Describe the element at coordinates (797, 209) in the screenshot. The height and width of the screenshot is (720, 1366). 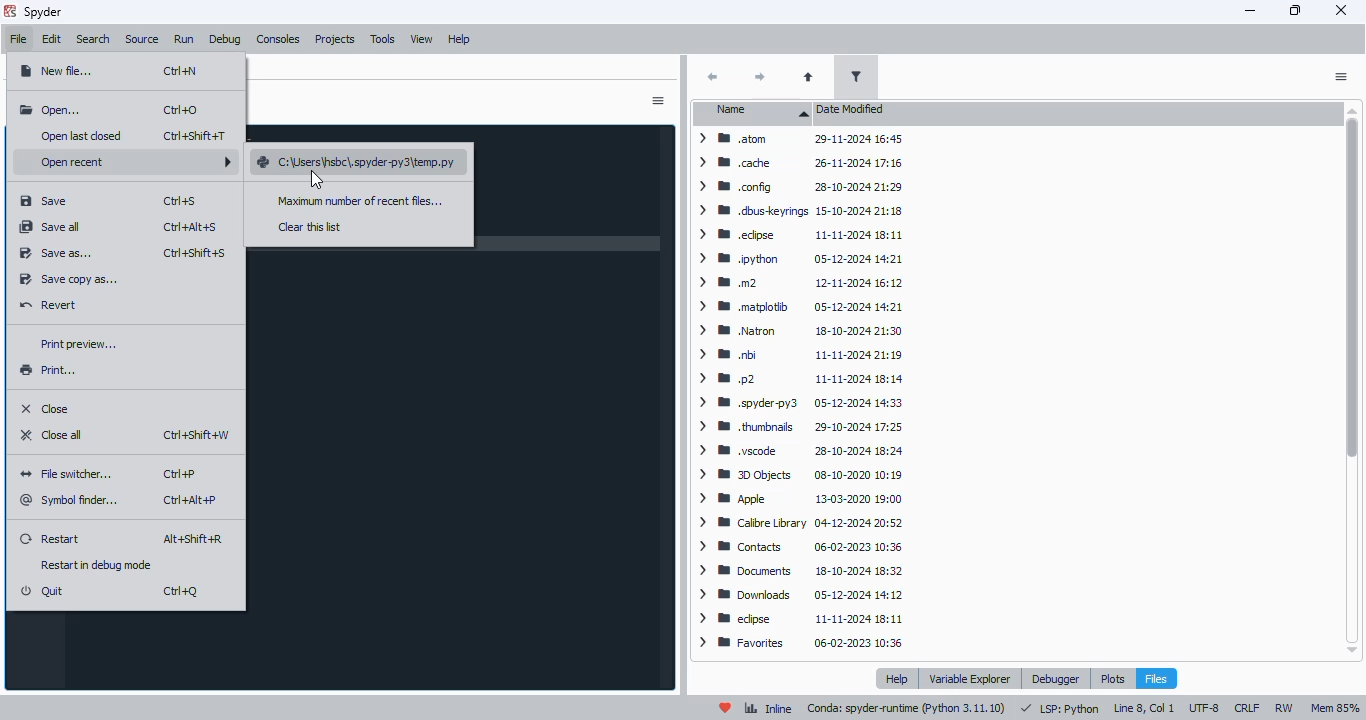
I see `> WM .dbuskeyrings 15-10-2024 21:18` at that location.